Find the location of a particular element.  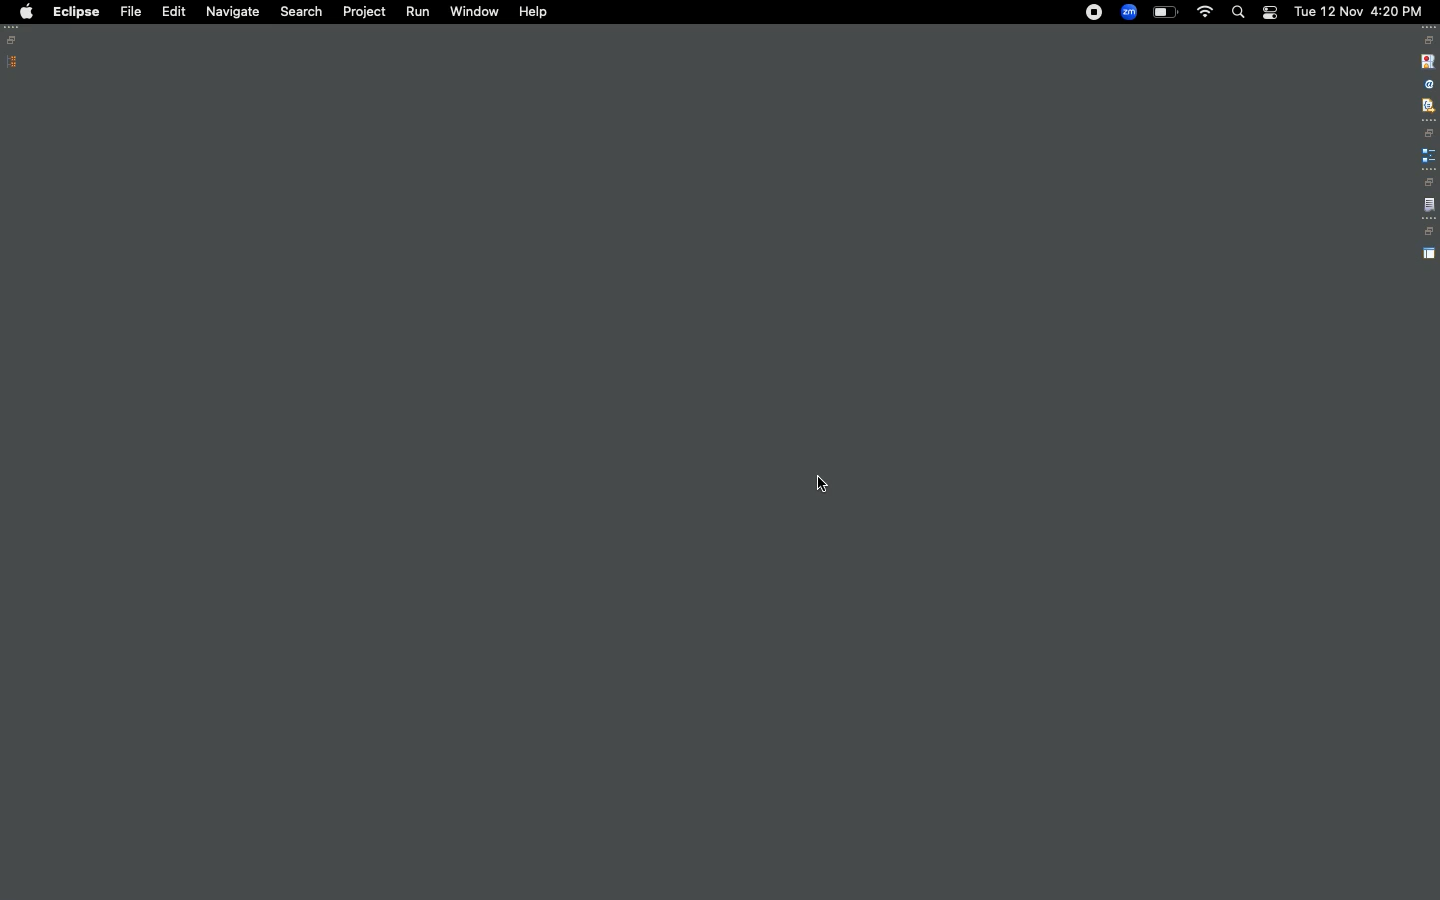

perspective is located at coordinates (1429, 254).